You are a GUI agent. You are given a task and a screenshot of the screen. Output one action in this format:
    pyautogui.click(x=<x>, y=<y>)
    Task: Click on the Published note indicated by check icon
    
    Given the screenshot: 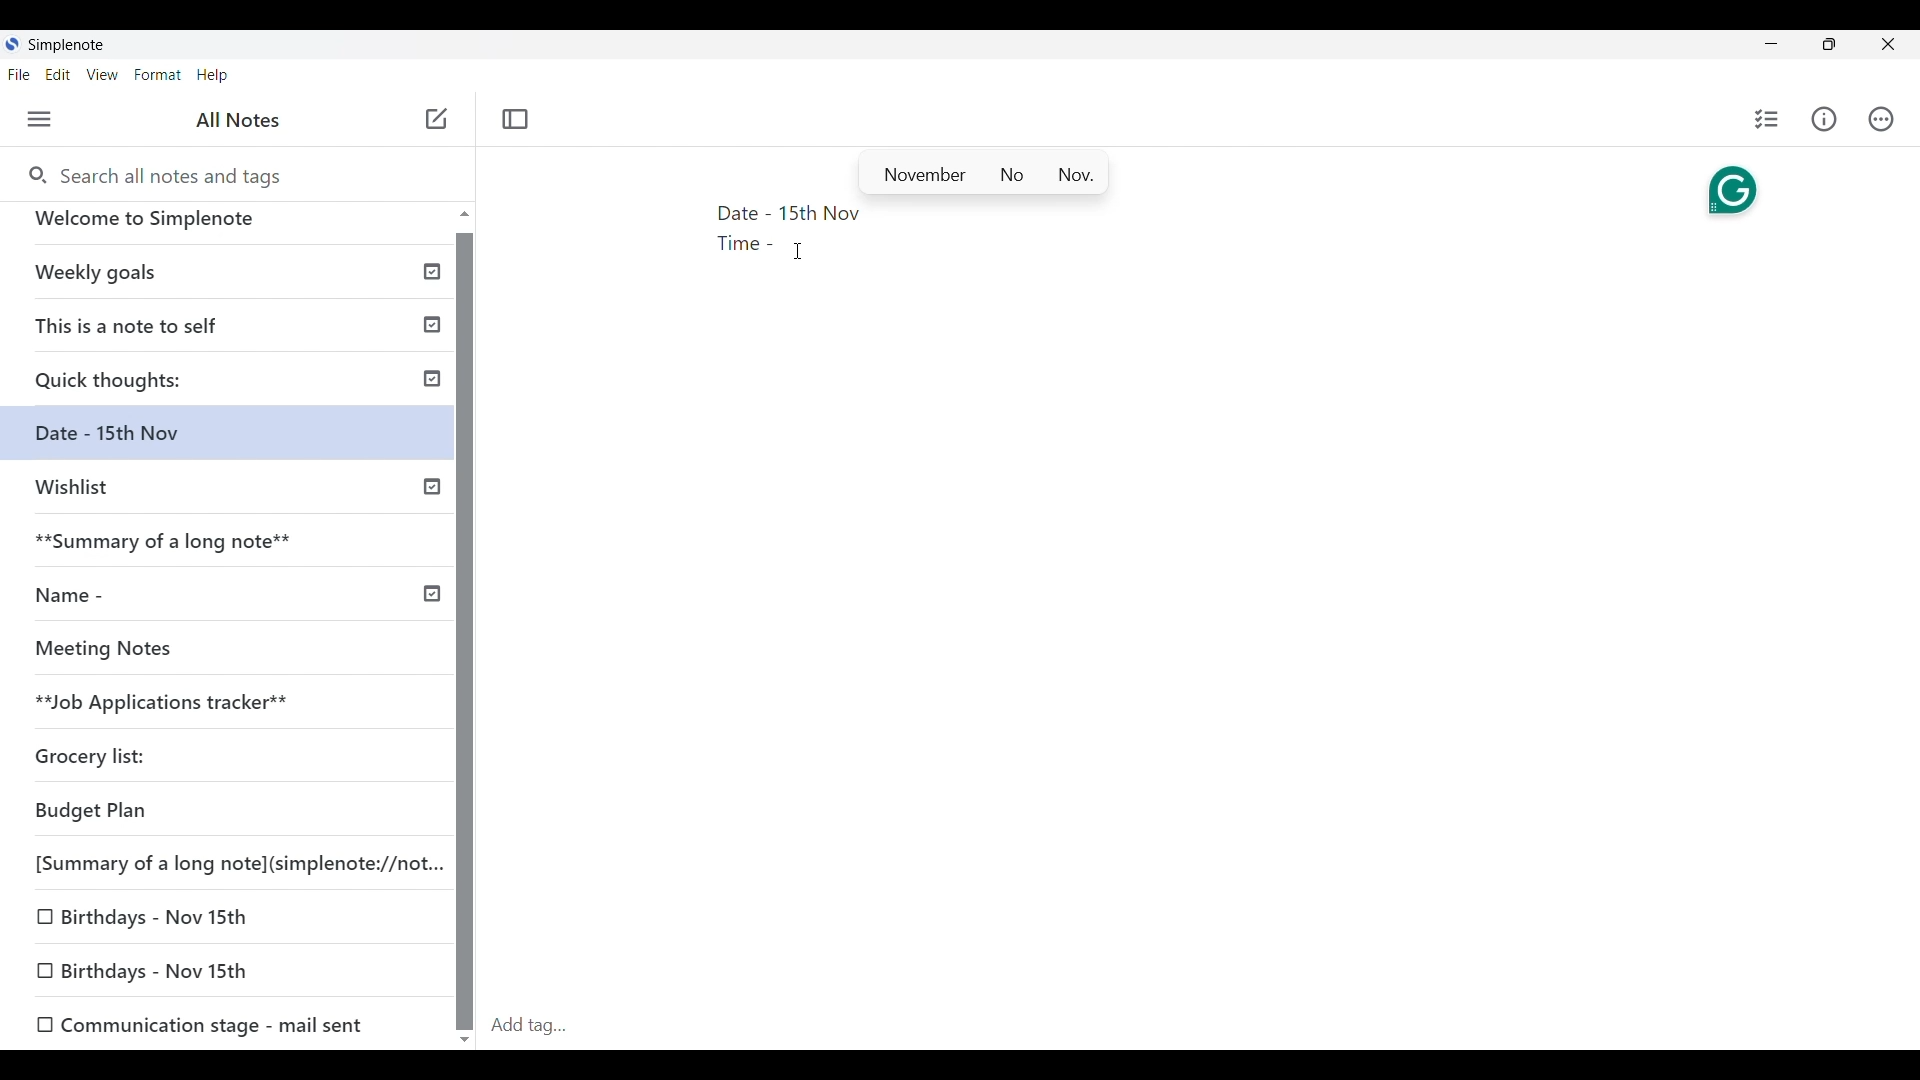 What is the action you would take?
    pyautogui.click(x=239, y=332)
    